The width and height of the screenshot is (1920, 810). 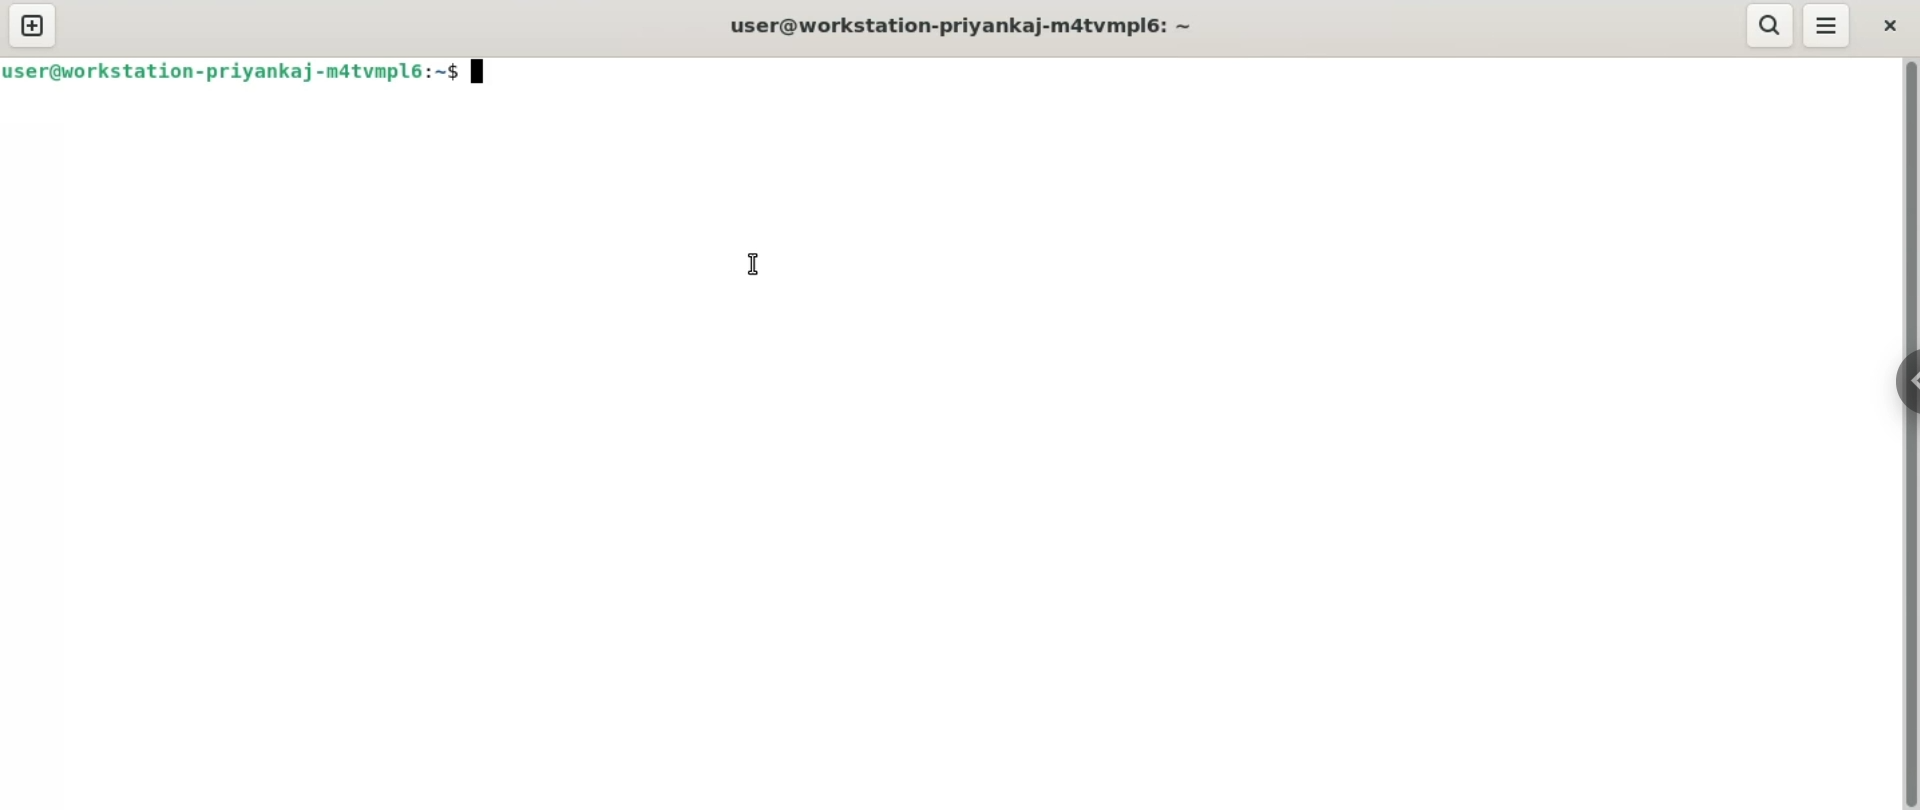 I want to click on cursor, so click(x=756, y=262).